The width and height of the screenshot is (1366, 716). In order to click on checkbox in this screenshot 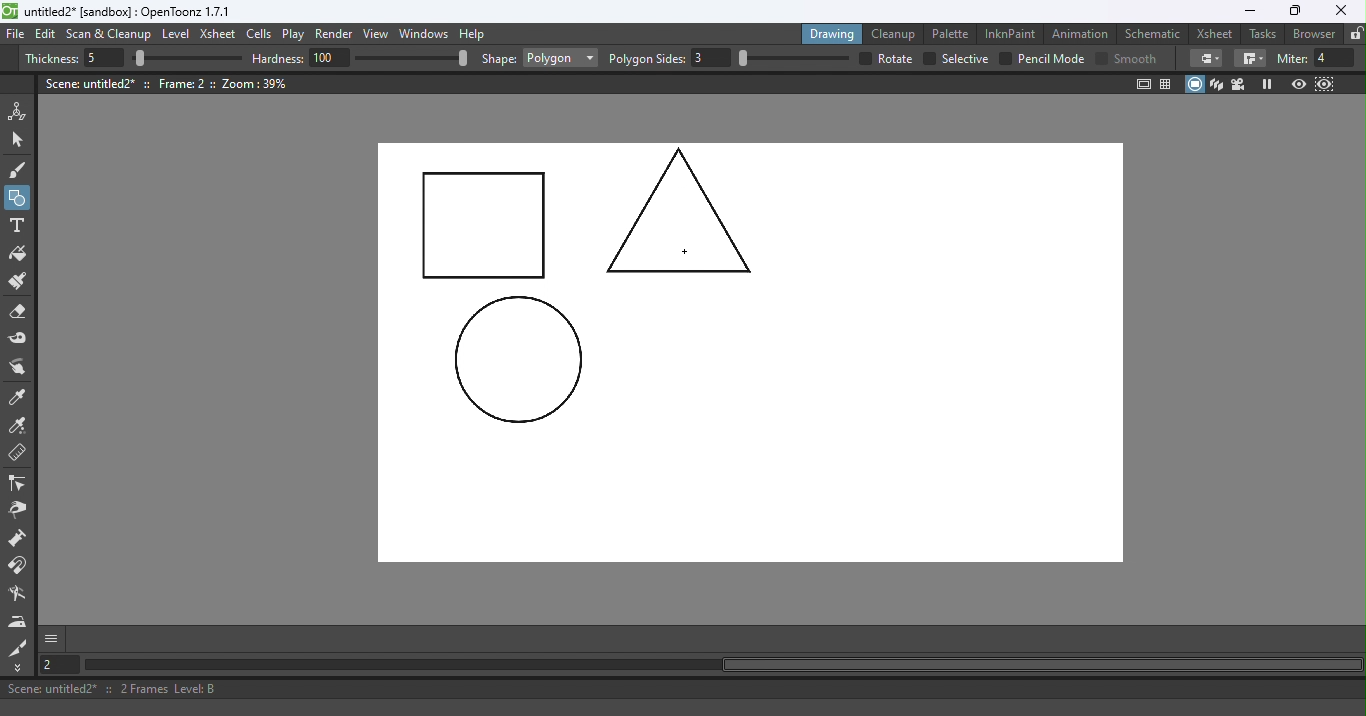, I will do `click(1005, 58)`.